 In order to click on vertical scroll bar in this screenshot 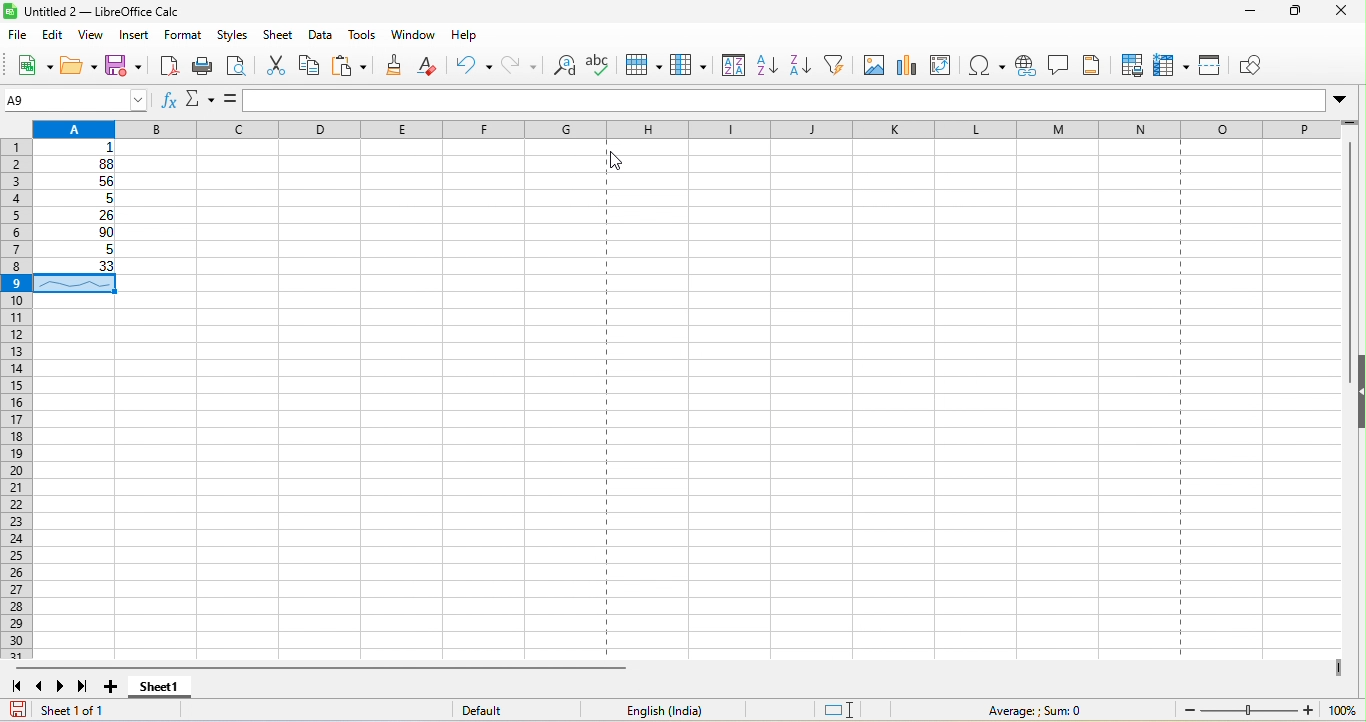, I will do `click(1346, 262)`.